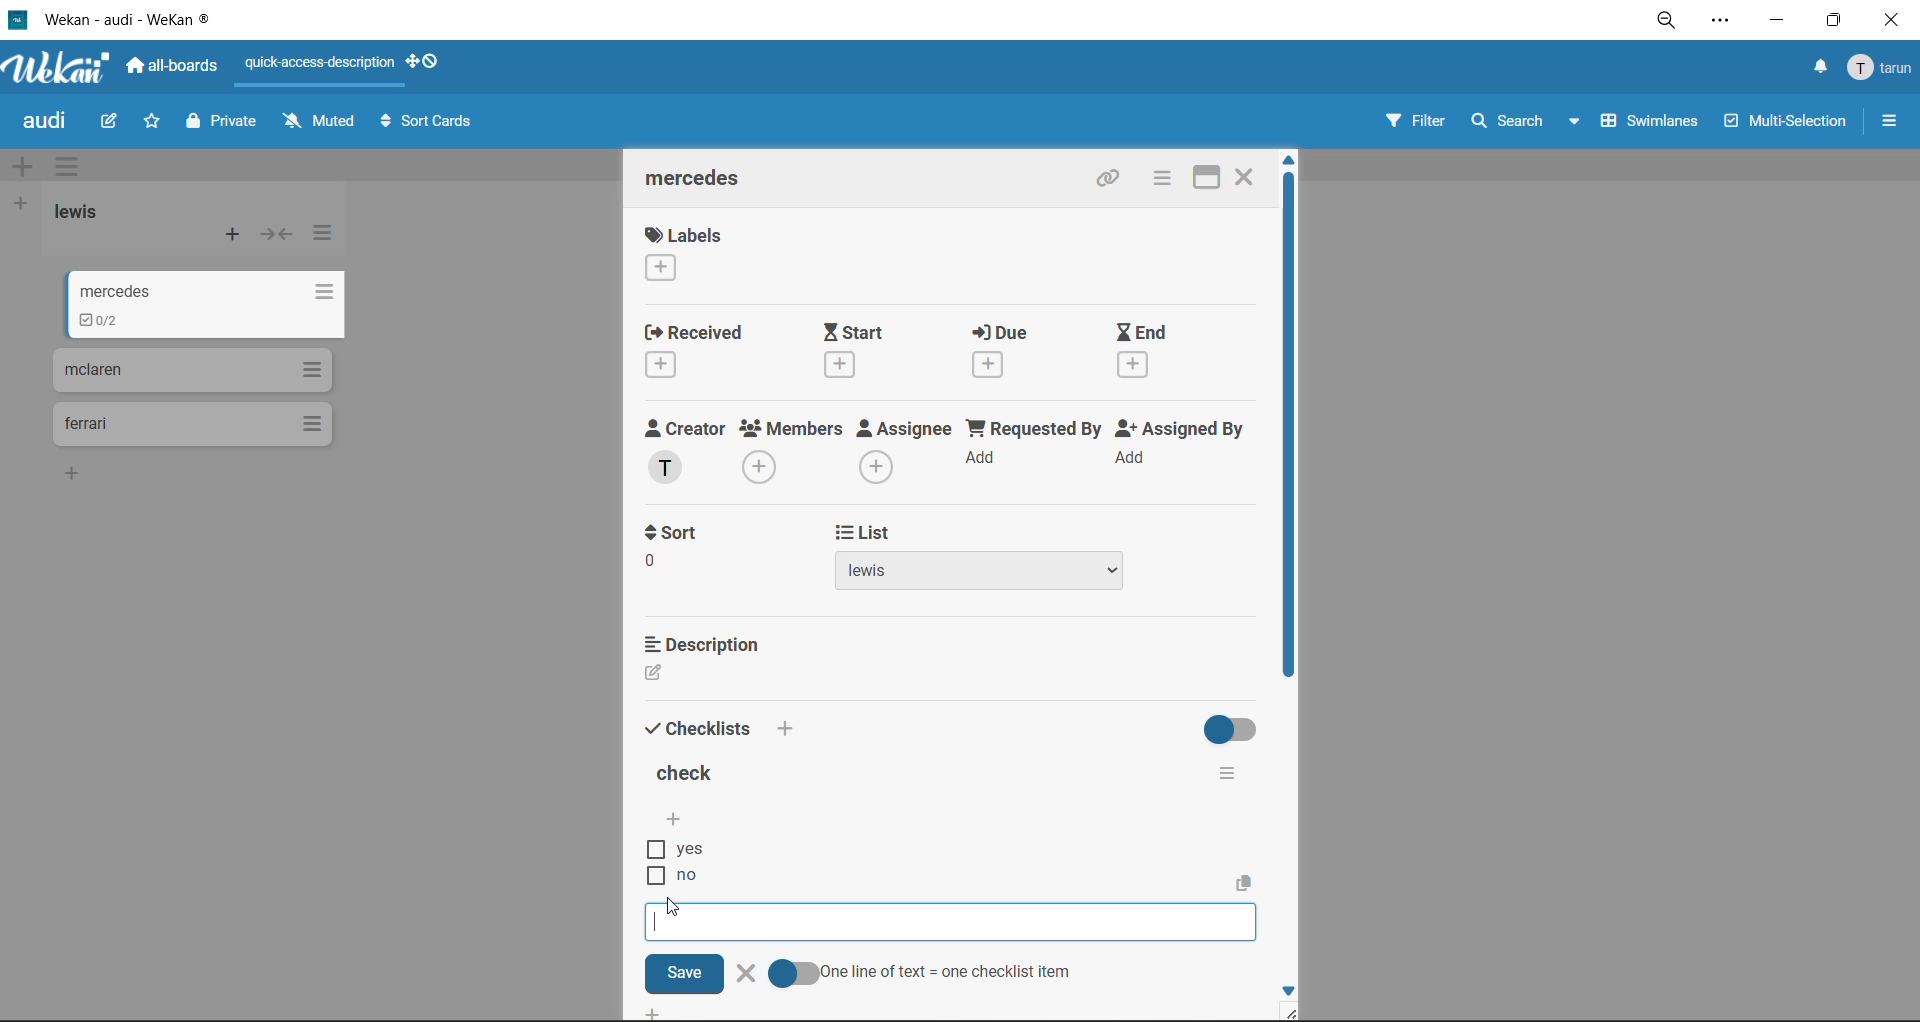 The image size is (1920, 1022). Describe the element at coordinates (111, 285) in the screenshot. I see `mercedes` at that location.